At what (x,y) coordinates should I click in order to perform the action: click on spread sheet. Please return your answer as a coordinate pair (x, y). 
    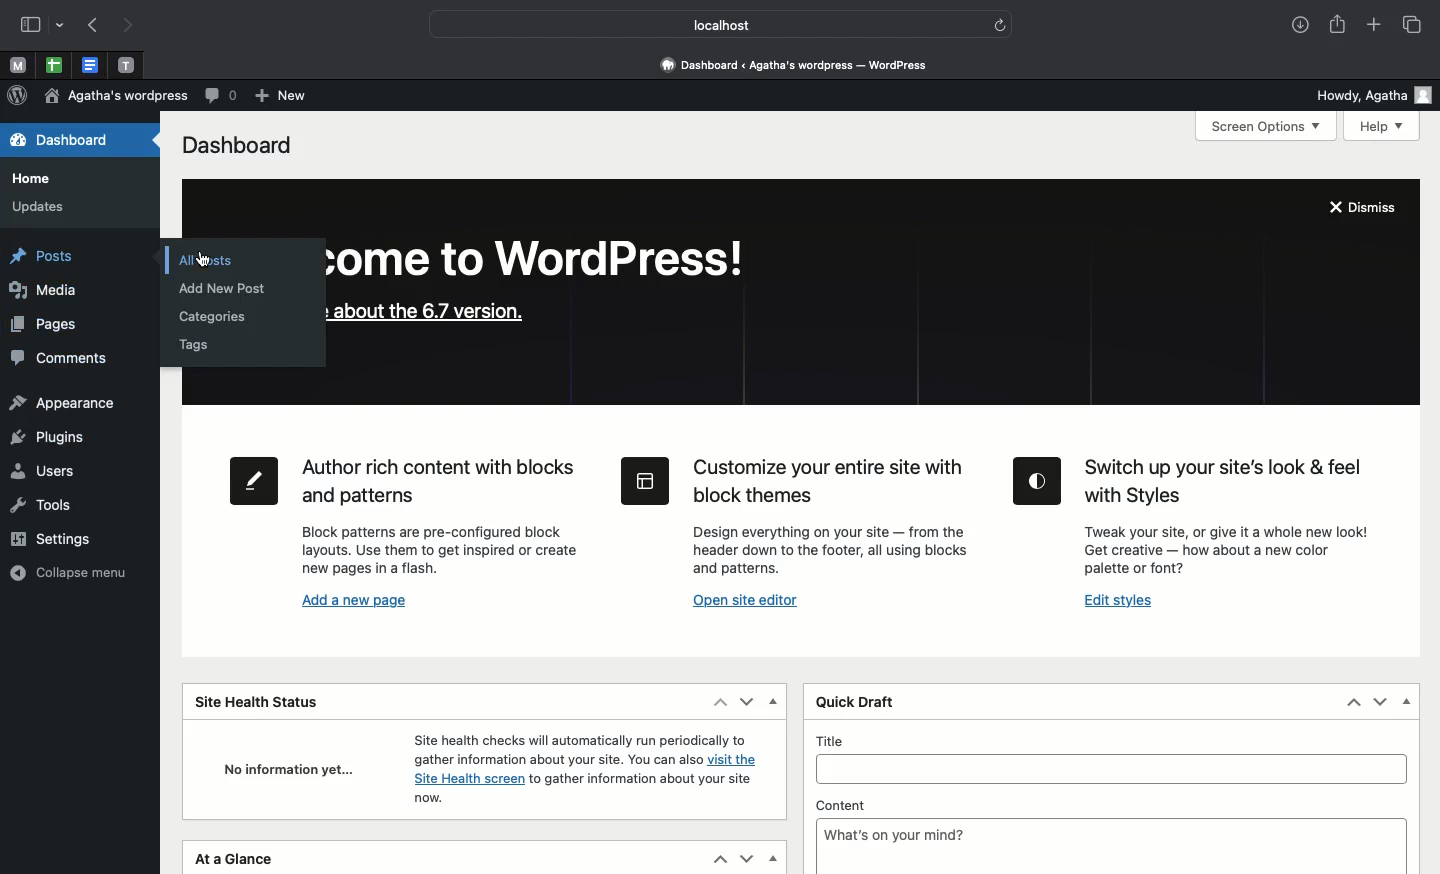
    Looking at the image, I should click on (54, 65).